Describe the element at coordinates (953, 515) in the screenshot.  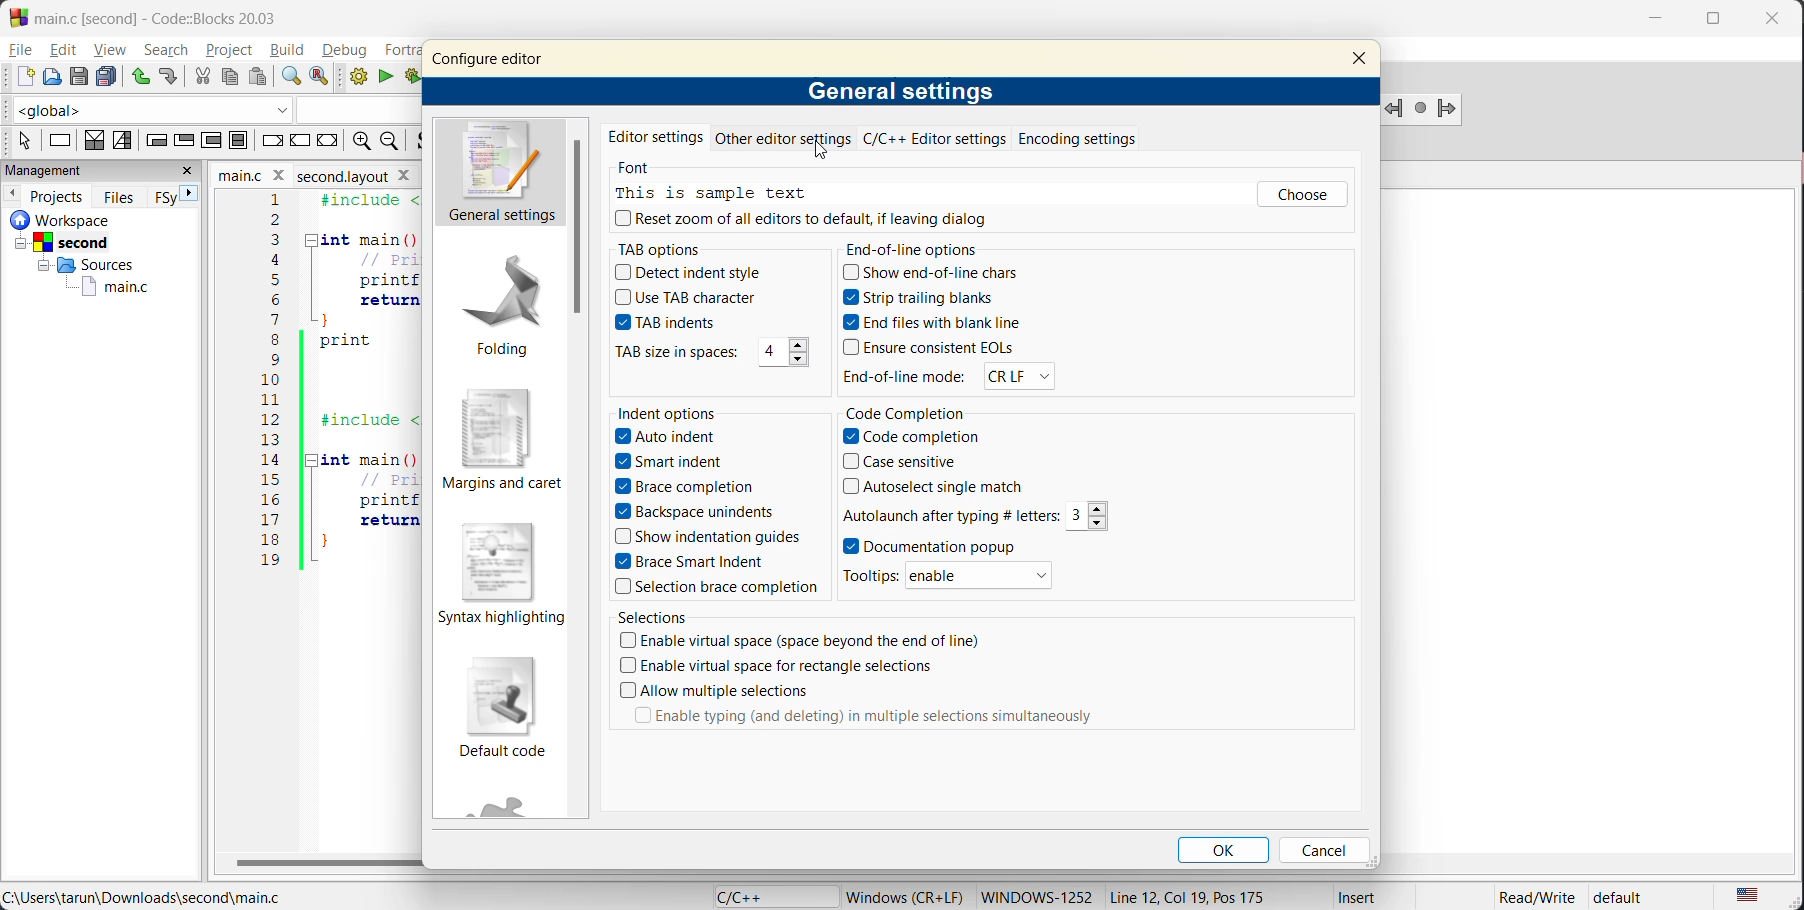
I see `Autolaunch after typing #letters` at that location.